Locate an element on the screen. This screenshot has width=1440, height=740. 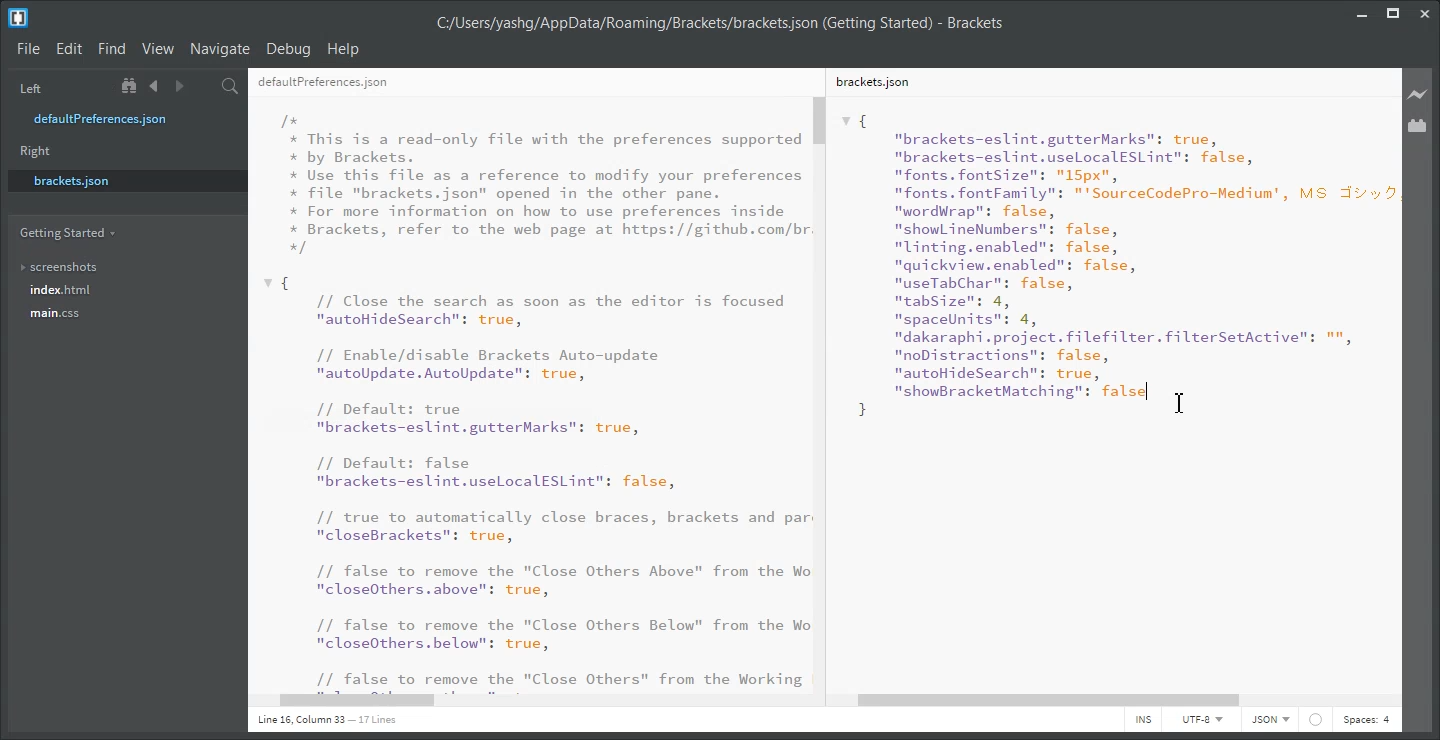
Navigate Backward is located at coordinates (154, 86).